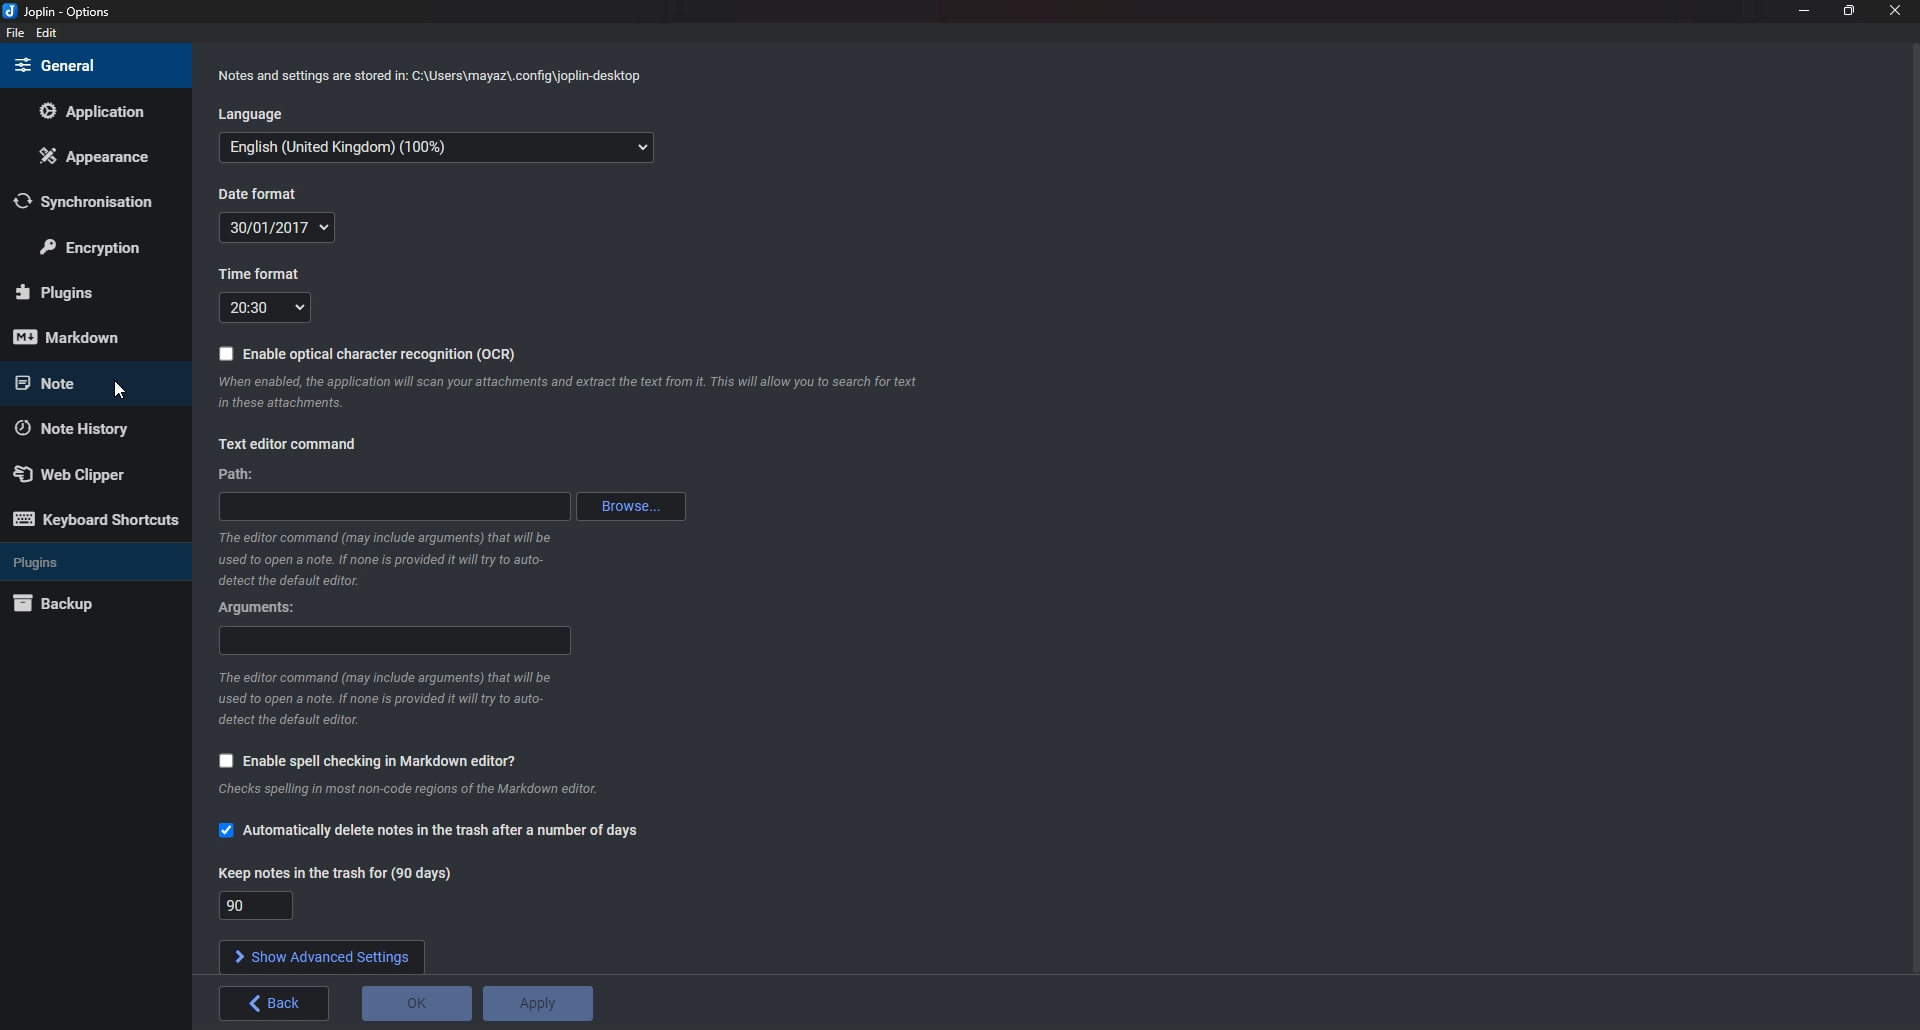 The width and height of the screenshot is (1920, 1030). I want to click on General, so click(85, 66).